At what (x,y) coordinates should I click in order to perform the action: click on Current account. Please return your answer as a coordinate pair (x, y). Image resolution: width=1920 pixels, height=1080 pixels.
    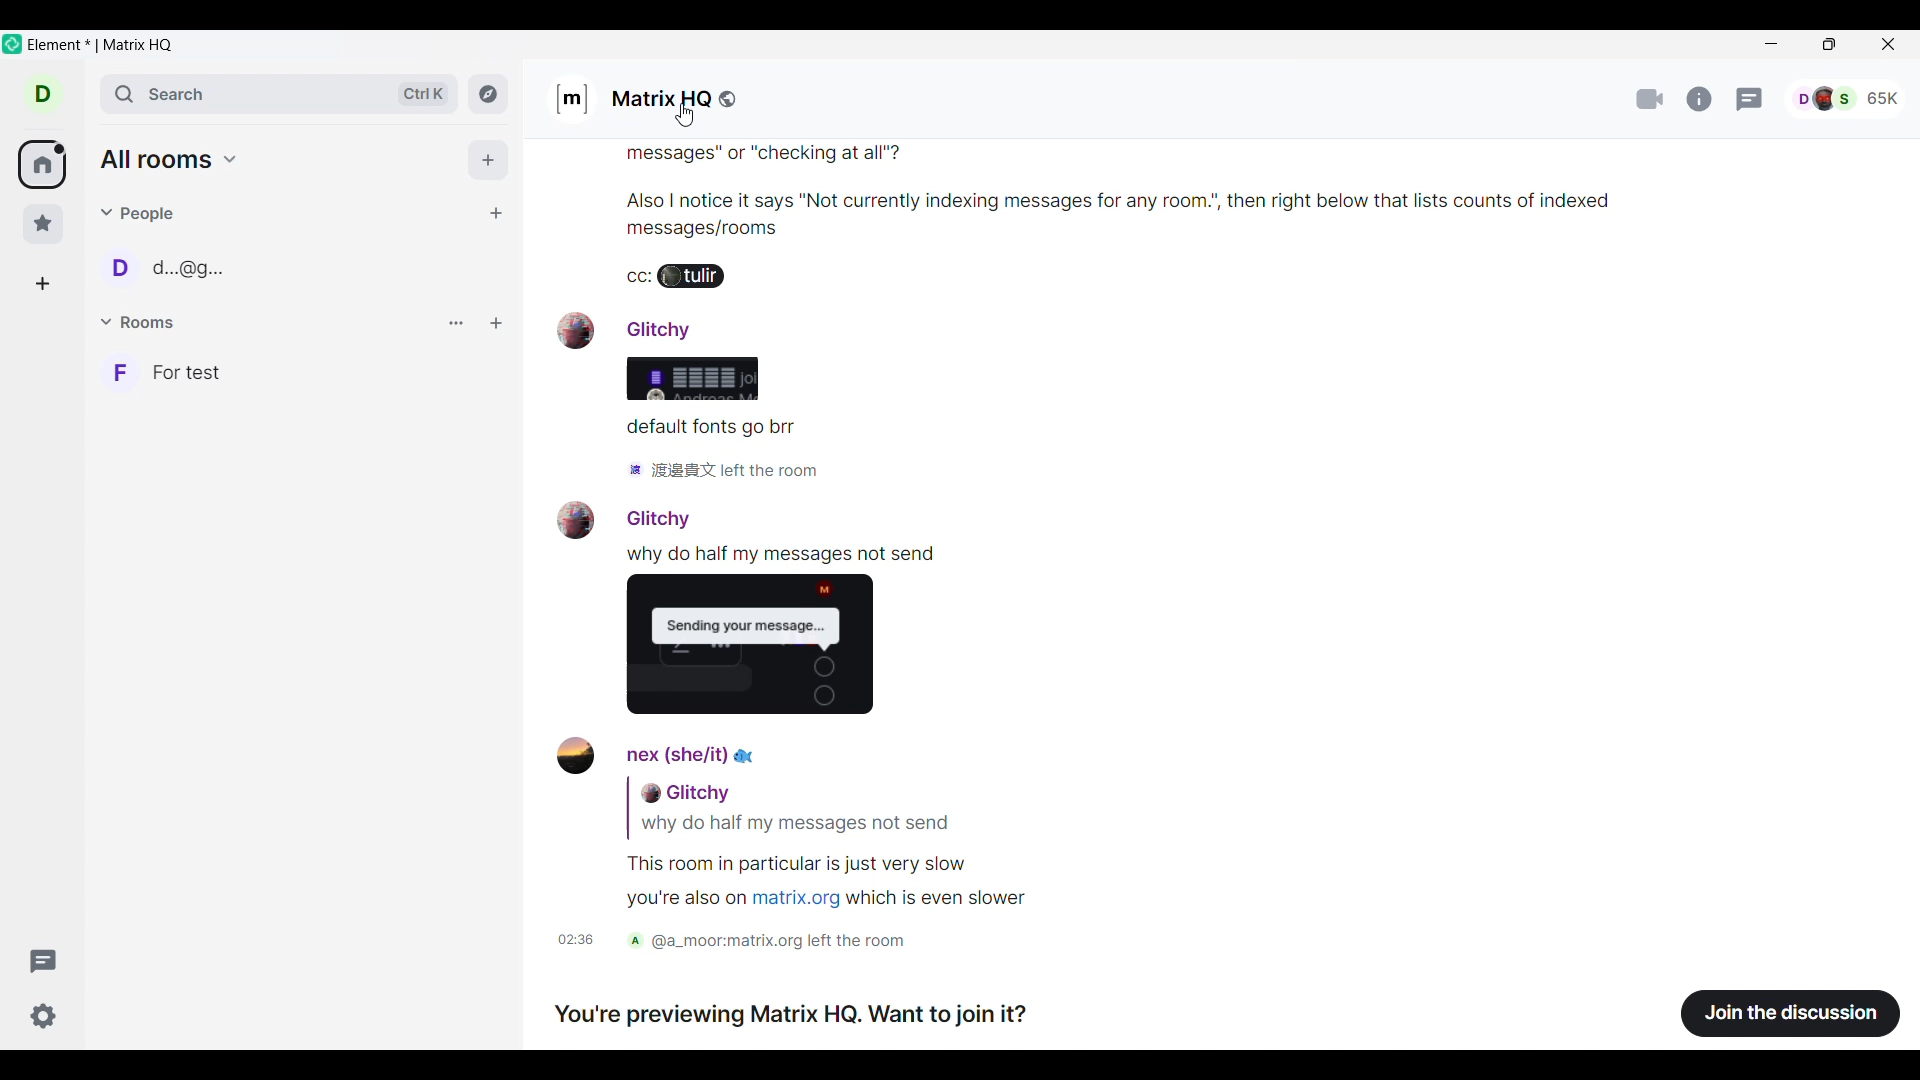
    Looking at the image, I should click on (43, 94).